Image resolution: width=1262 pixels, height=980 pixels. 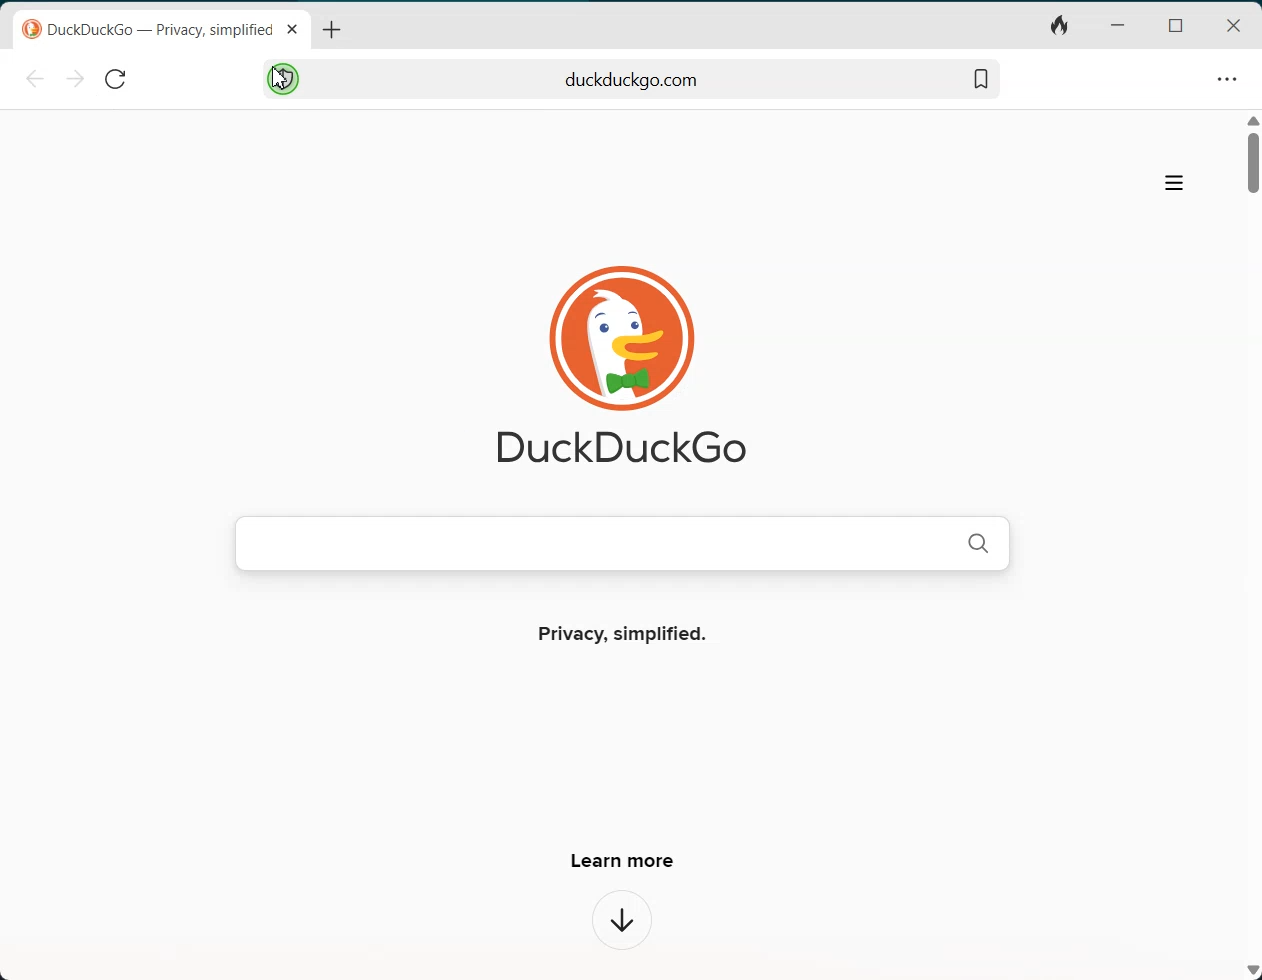 What do you see at coordinates (624, 922) in the screenshot?
I see `Dropdown for learn more` at bounding box center [624, 922].